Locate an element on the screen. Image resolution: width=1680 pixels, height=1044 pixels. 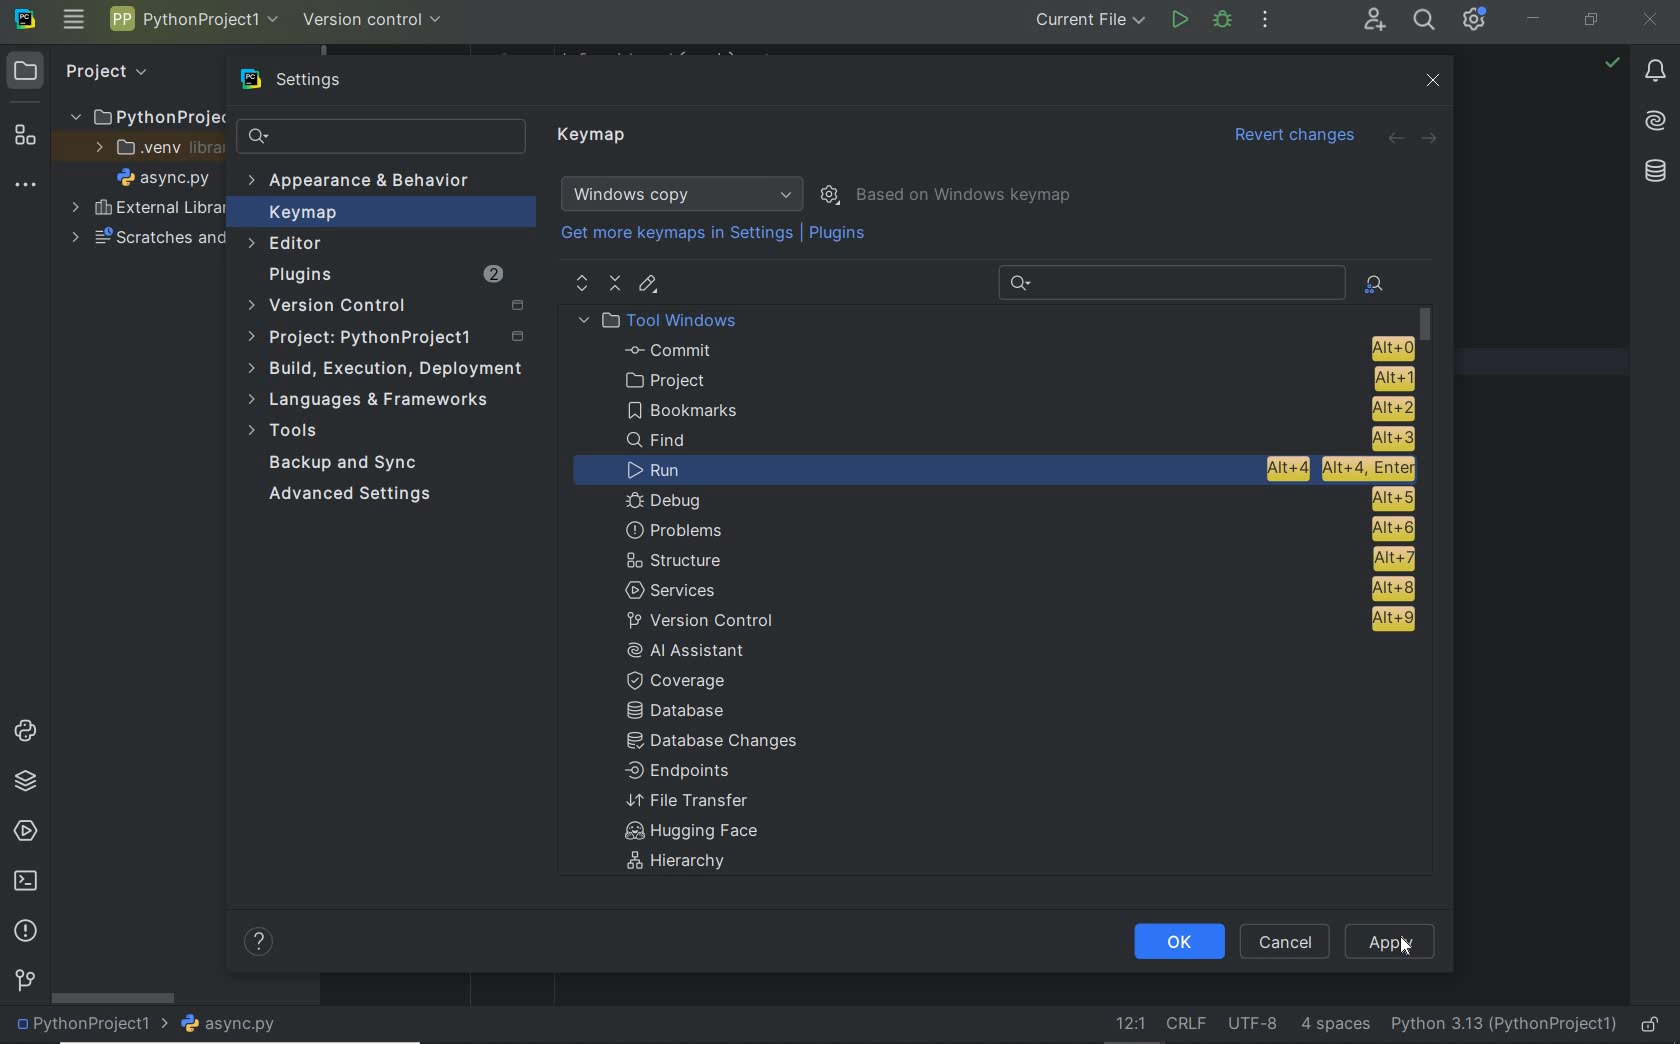
version control is located at coordinates (1014, 620).